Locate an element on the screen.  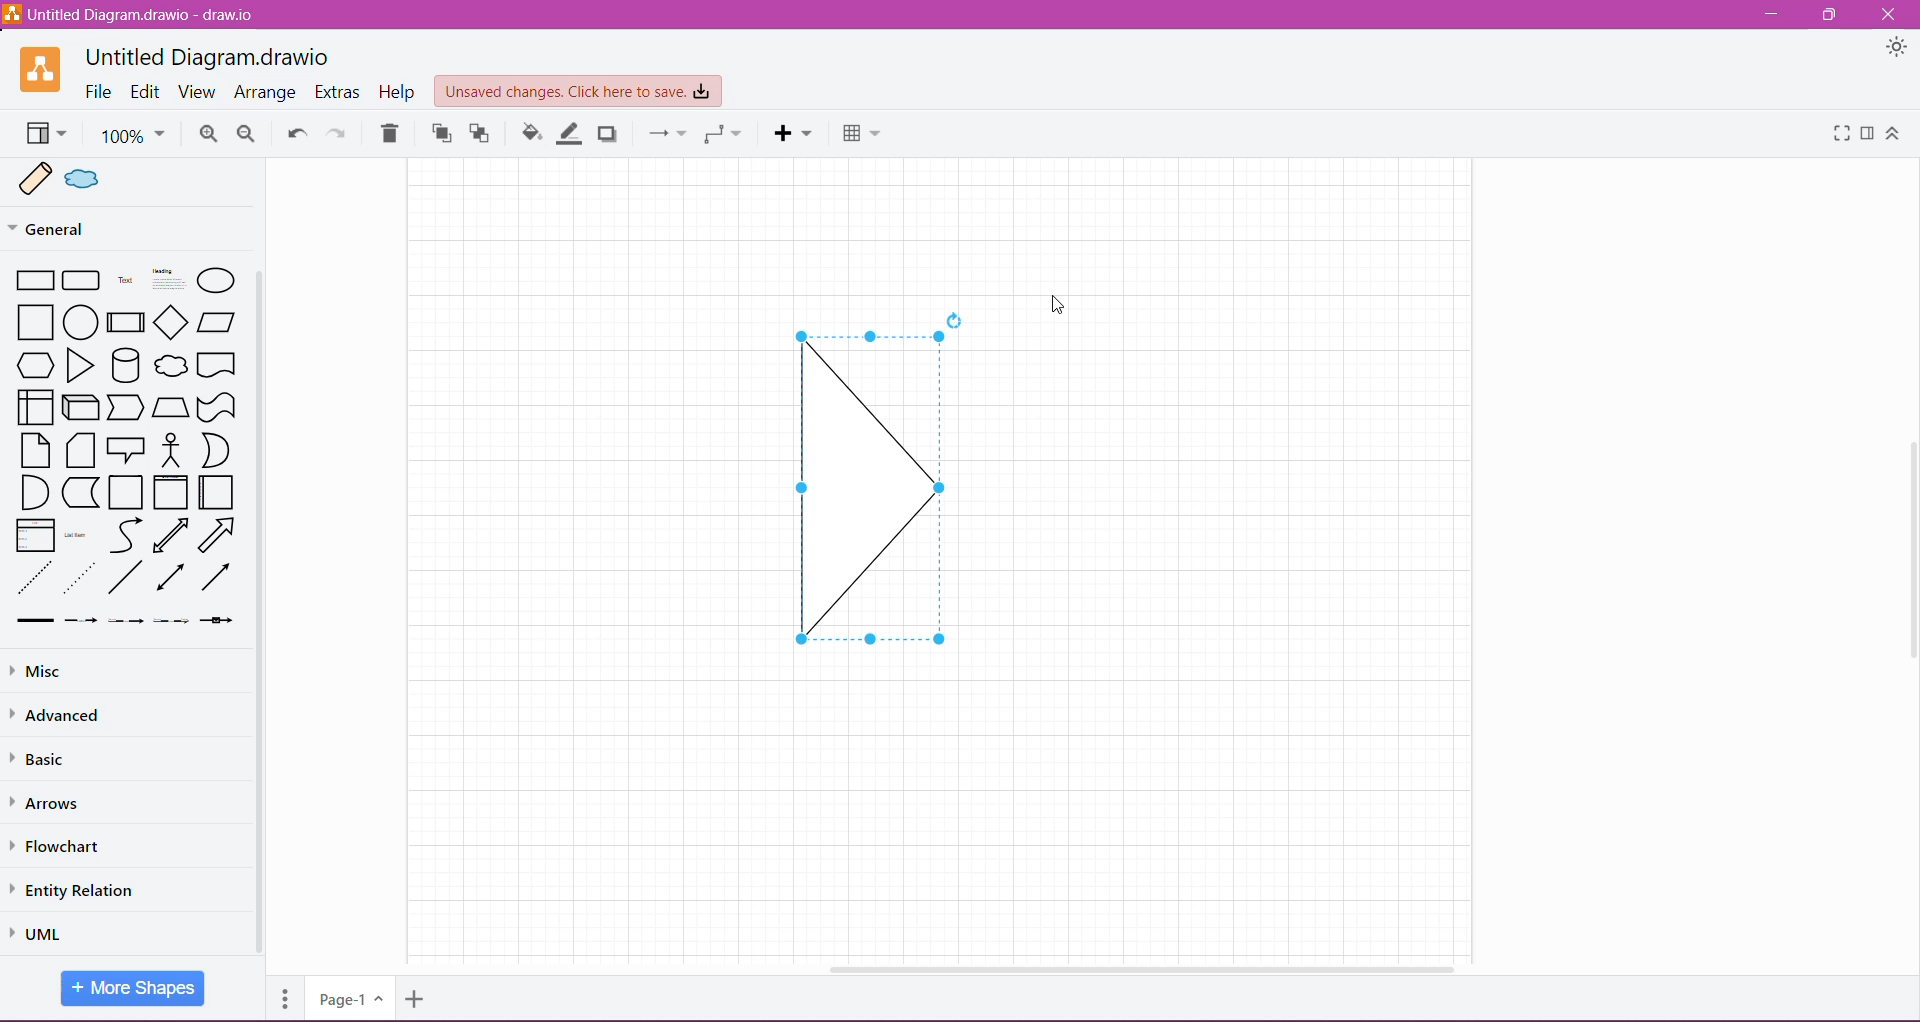
Zoom Out is located at coordinates (243, 134).